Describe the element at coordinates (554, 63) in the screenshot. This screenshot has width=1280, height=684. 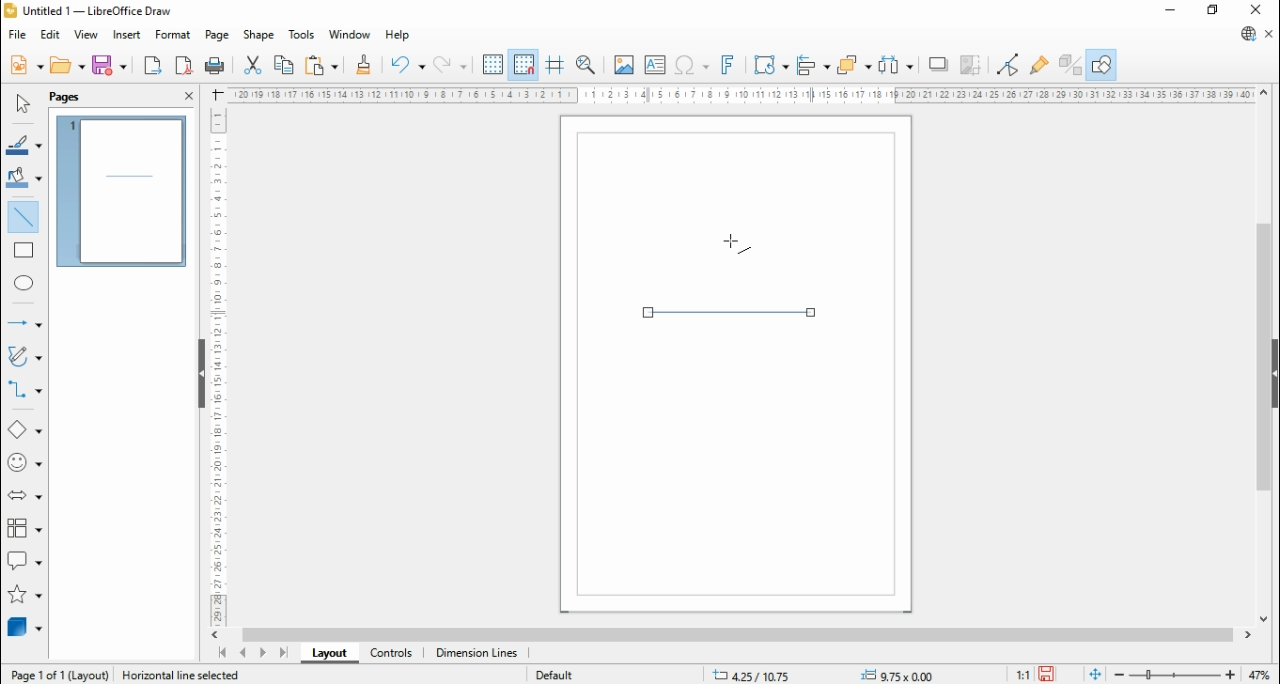
I see `helplines while moving` at that location.